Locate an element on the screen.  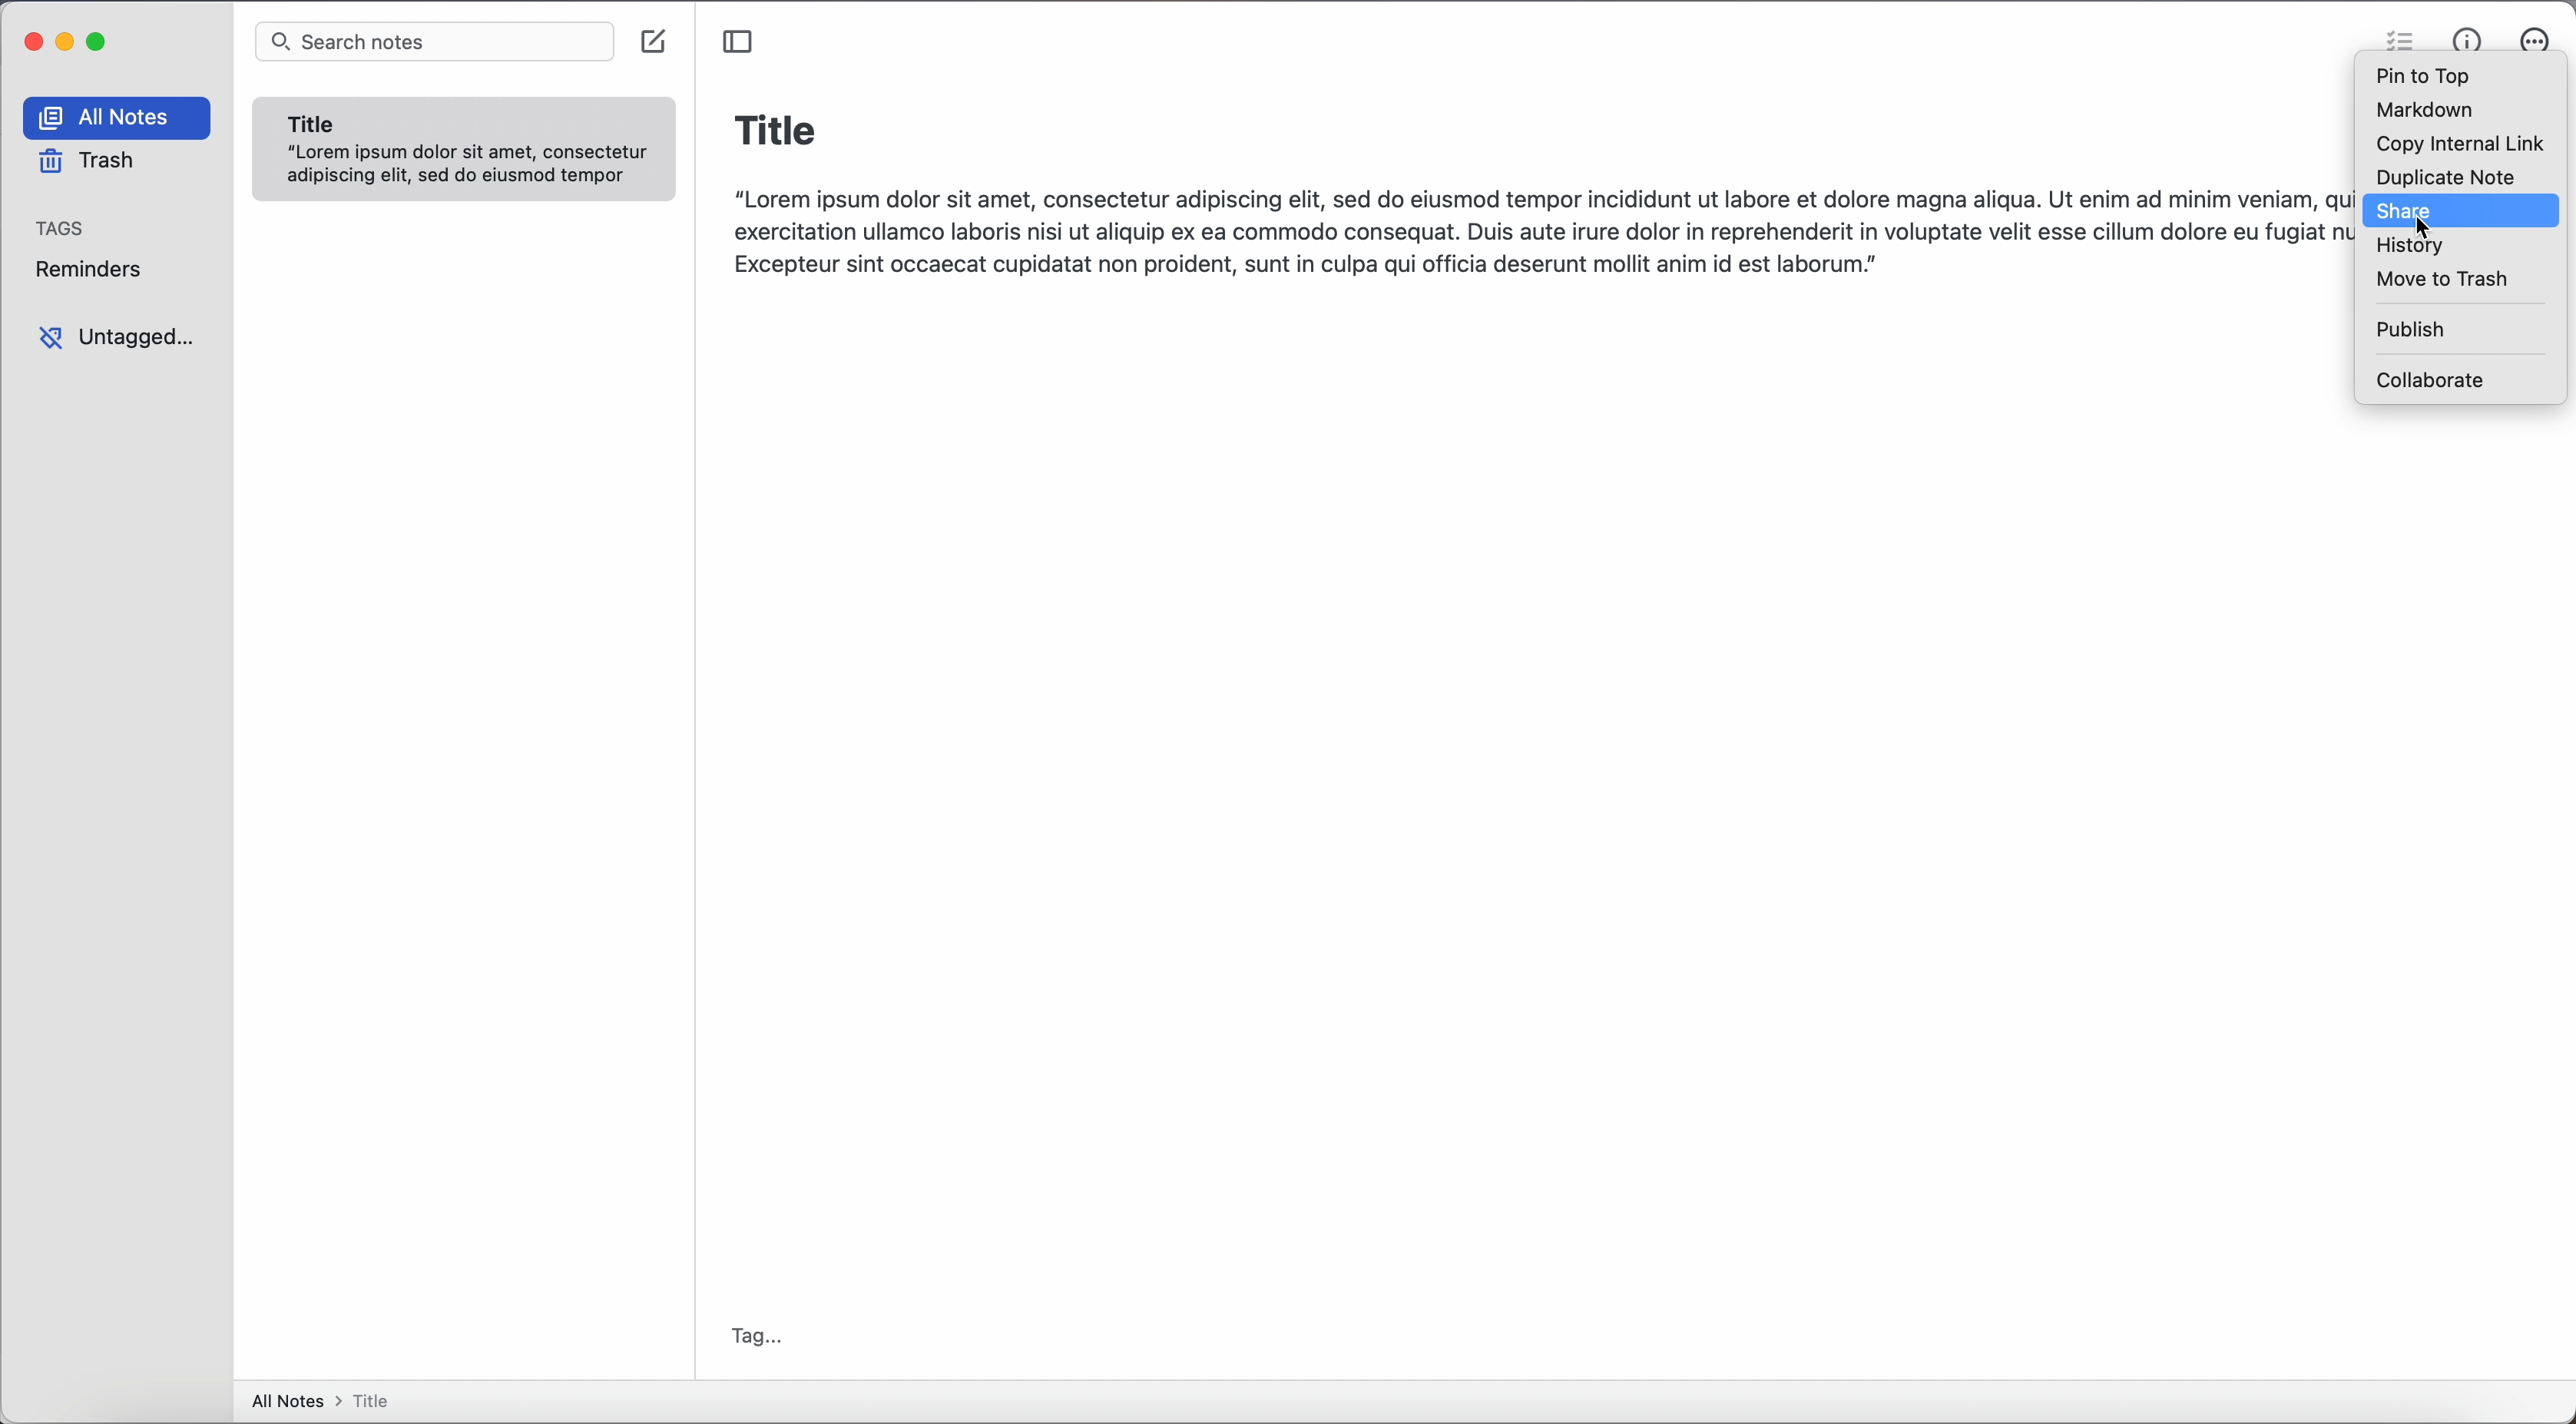
maximize app is located at coordinates (101, 40).